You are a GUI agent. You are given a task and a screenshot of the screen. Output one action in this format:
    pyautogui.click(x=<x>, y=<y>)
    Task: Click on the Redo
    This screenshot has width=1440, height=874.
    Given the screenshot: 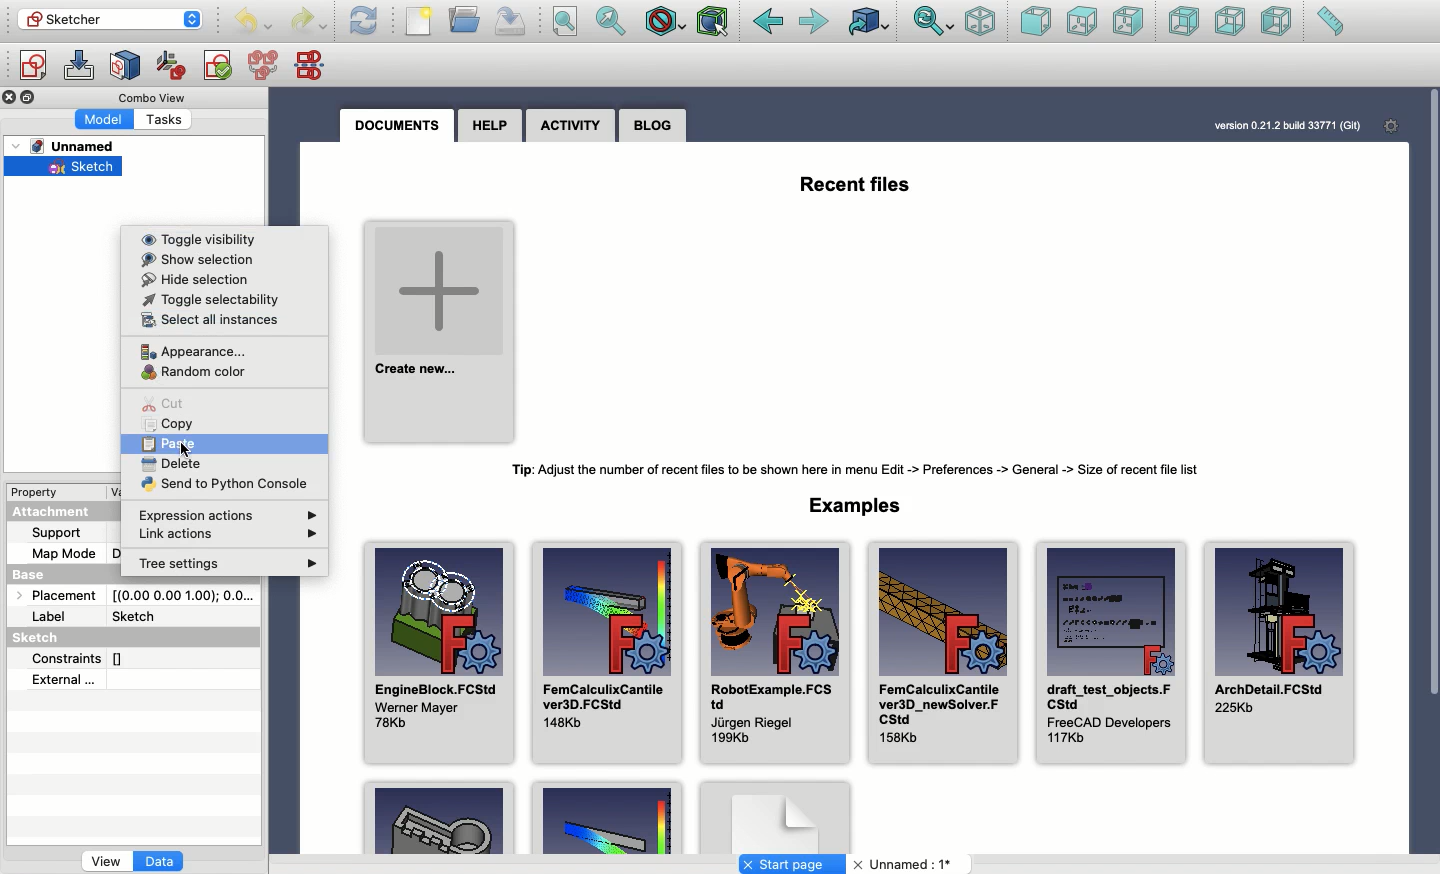 What is the action you would take?
    pyautogui.click(x=308, y=23)
    